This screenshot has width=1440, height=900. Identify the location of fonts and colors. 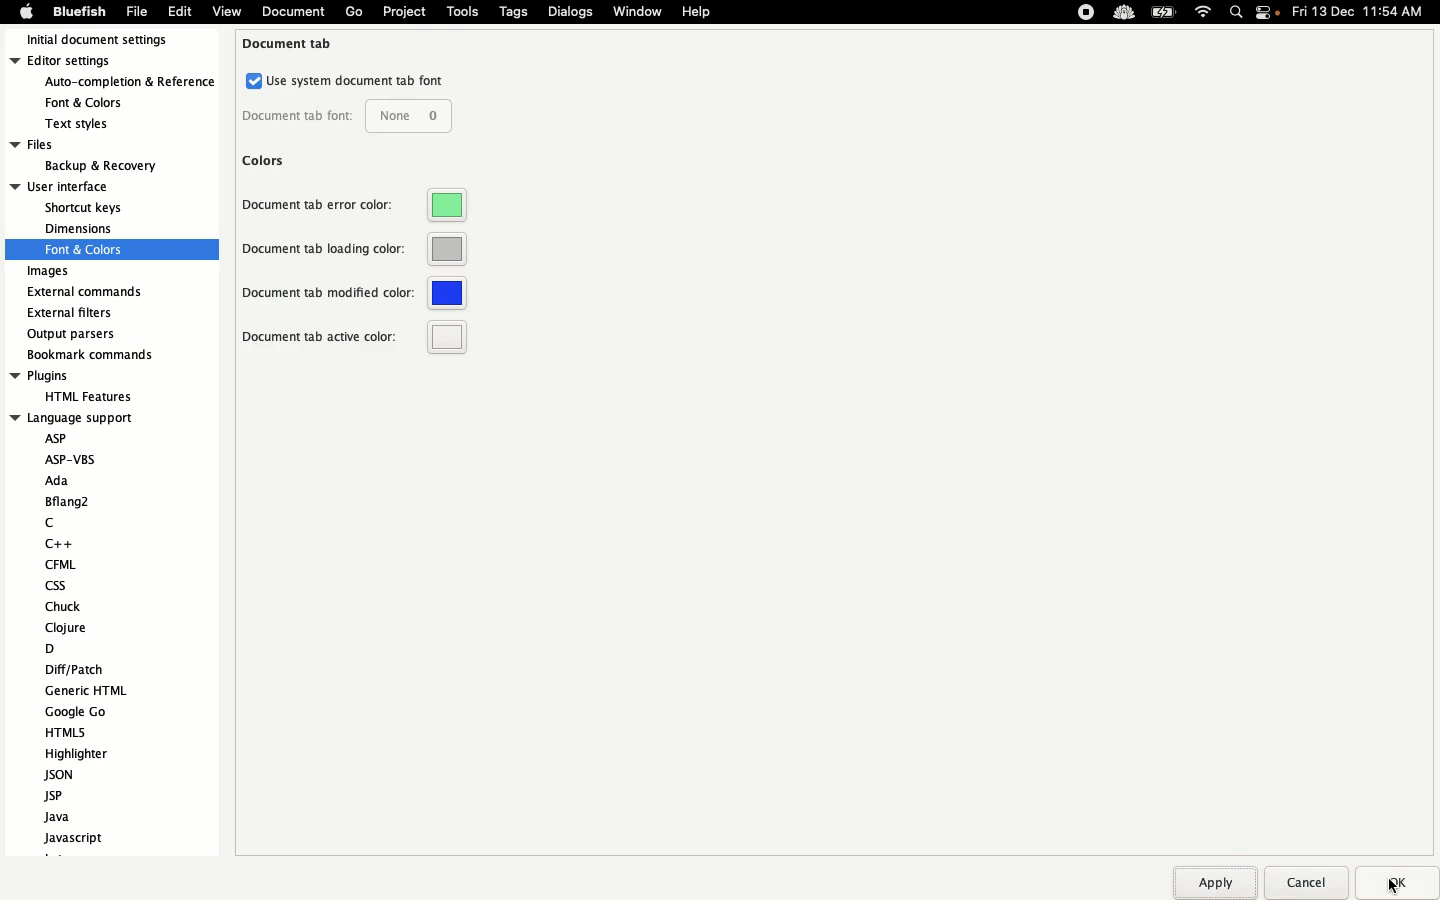
(111, 249).